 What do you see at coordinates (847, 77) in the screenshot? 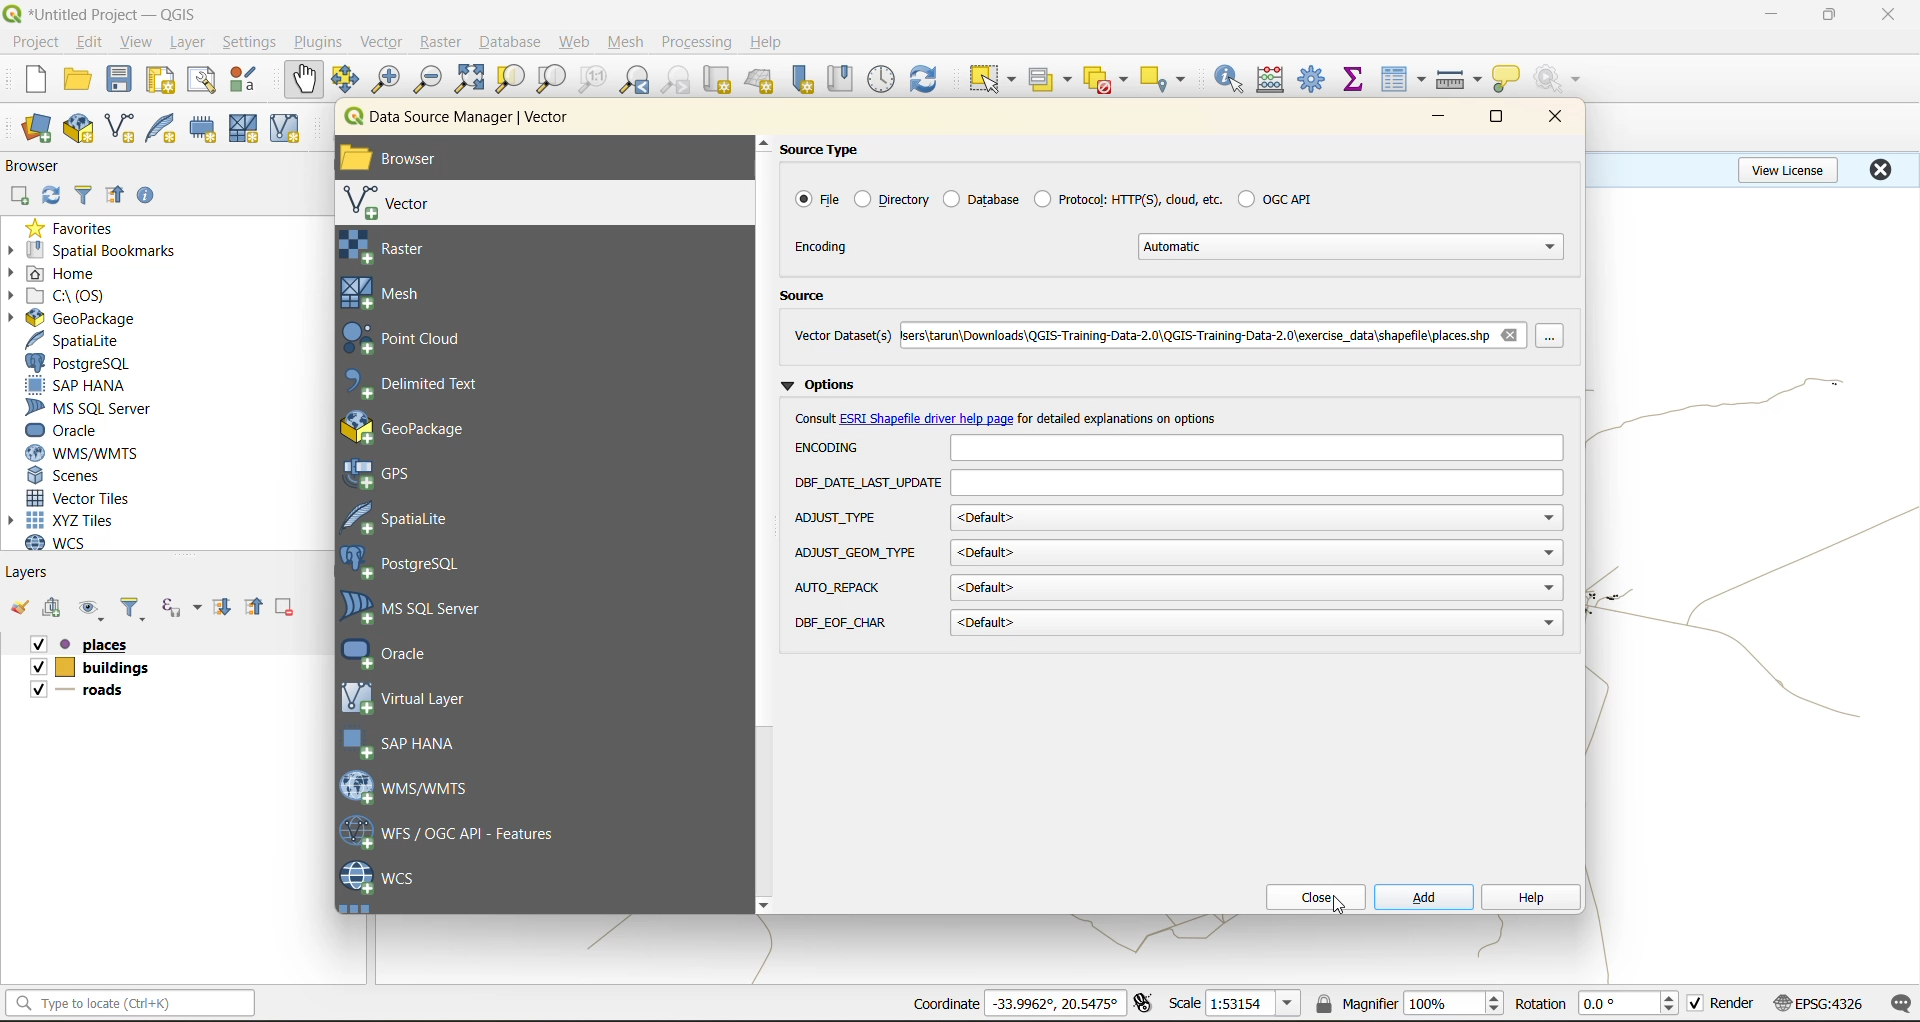
I see `show spatial bookmark` at bounding box center [847, 77].